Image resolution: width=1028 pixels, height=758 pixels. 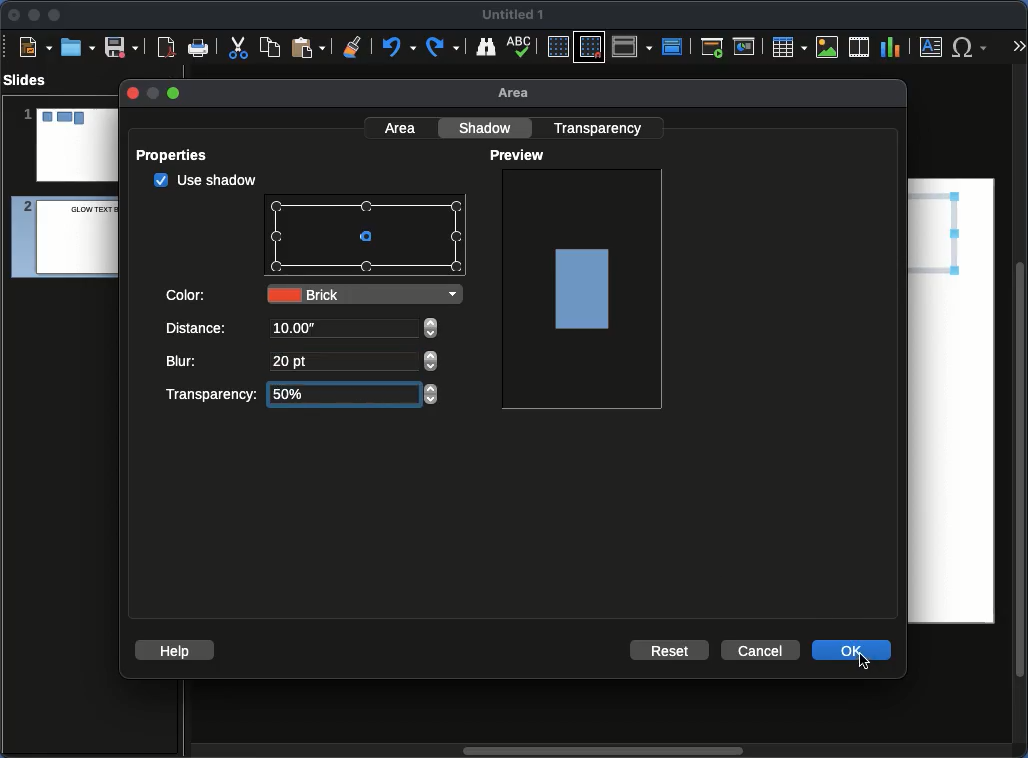 I want to click on Print, so click(x=199, y=49).